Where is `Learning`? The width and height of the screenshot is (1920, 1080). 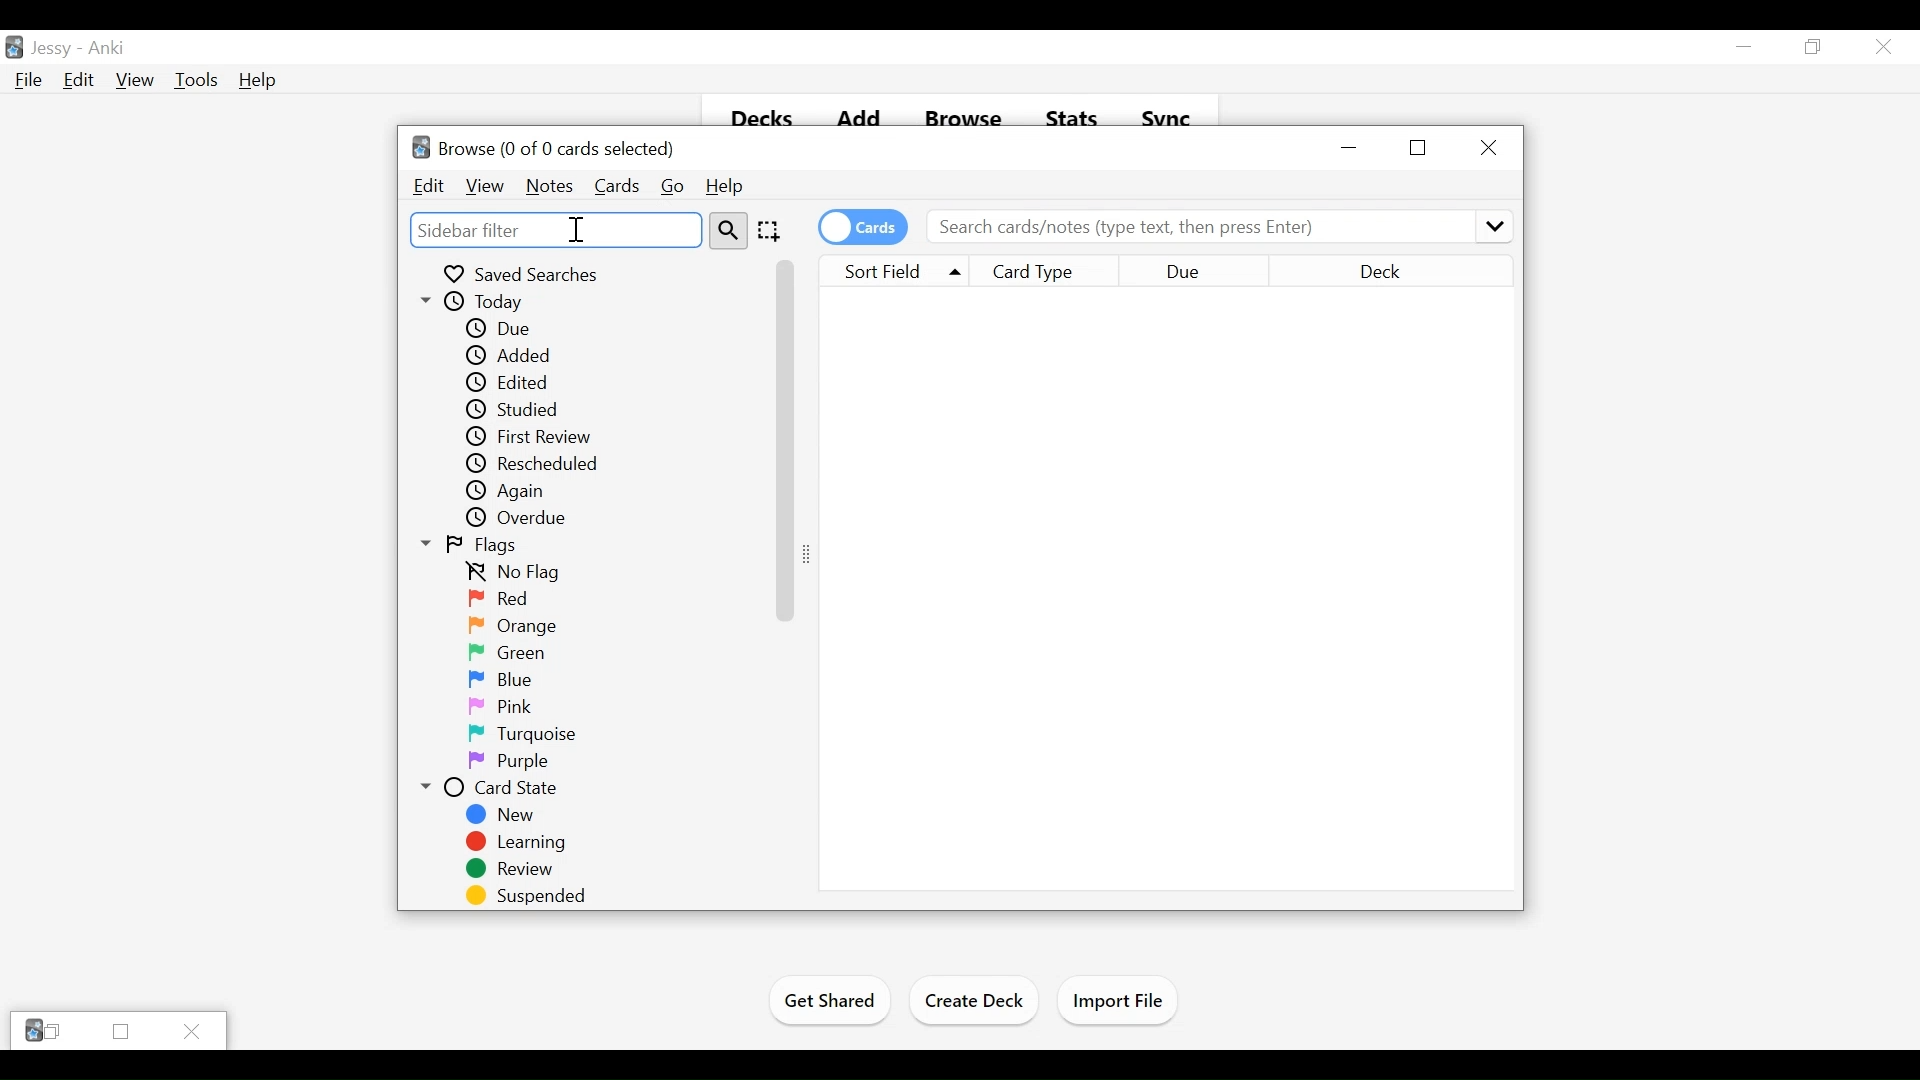 Learning is located at coordinates (518, 841).